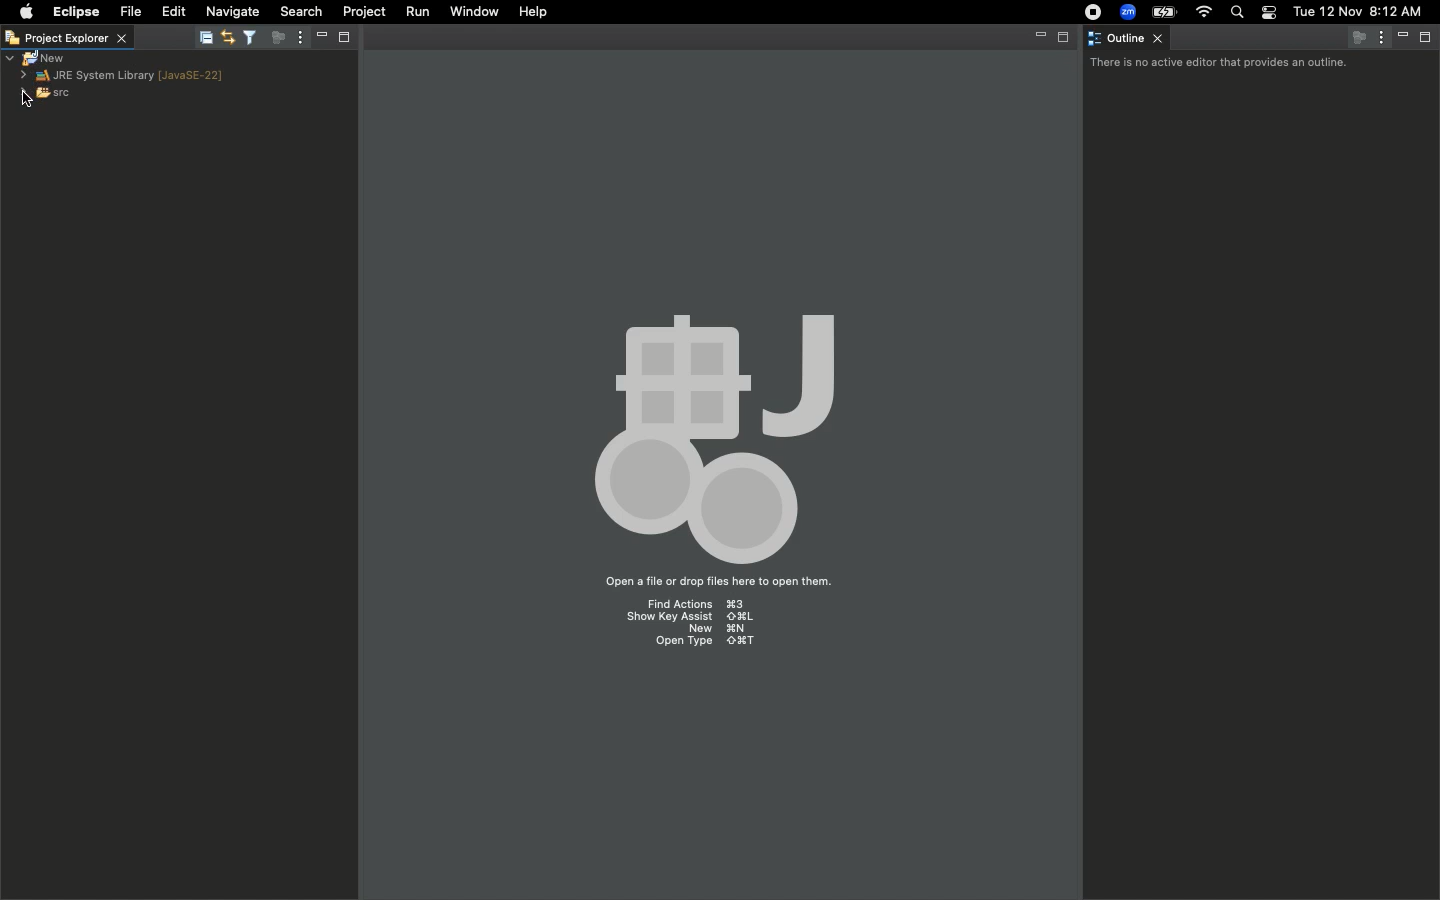 Image resolution: width=1440 pixels, height=900 pixels. Describe the element at coordinates (724, 430) in the screenshot. I see `Emblem` at that location.